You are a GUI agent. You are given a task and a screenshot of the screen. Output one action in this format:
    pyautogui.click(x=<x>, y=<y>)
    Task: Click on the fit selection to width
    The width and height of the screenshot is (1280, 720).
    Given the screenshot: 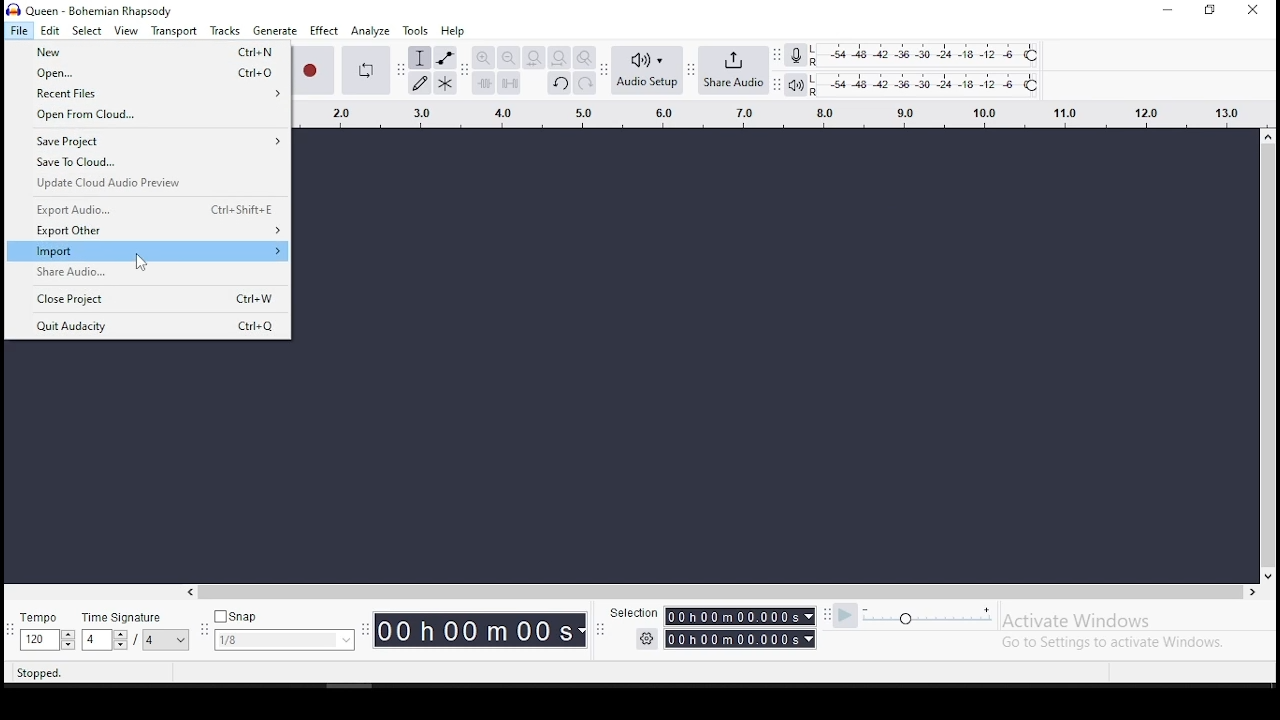 What is the action you would take?
    pyautogui.click(x=533, y=58)
    